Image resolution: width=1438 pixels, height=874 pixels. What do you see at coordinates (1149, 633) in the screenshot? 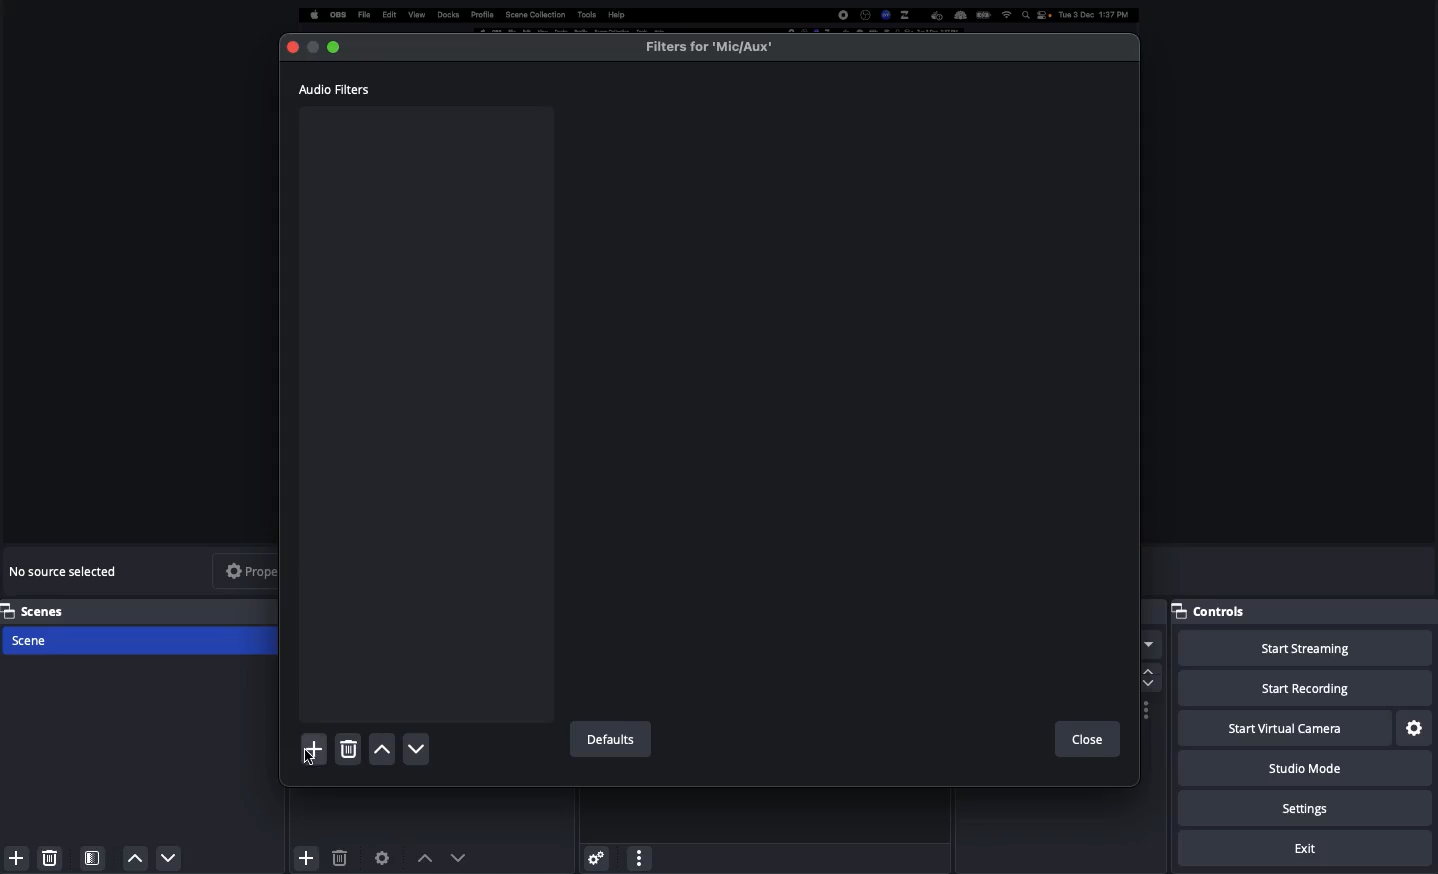
I see `drop down` at bounding box center [1149, 633].